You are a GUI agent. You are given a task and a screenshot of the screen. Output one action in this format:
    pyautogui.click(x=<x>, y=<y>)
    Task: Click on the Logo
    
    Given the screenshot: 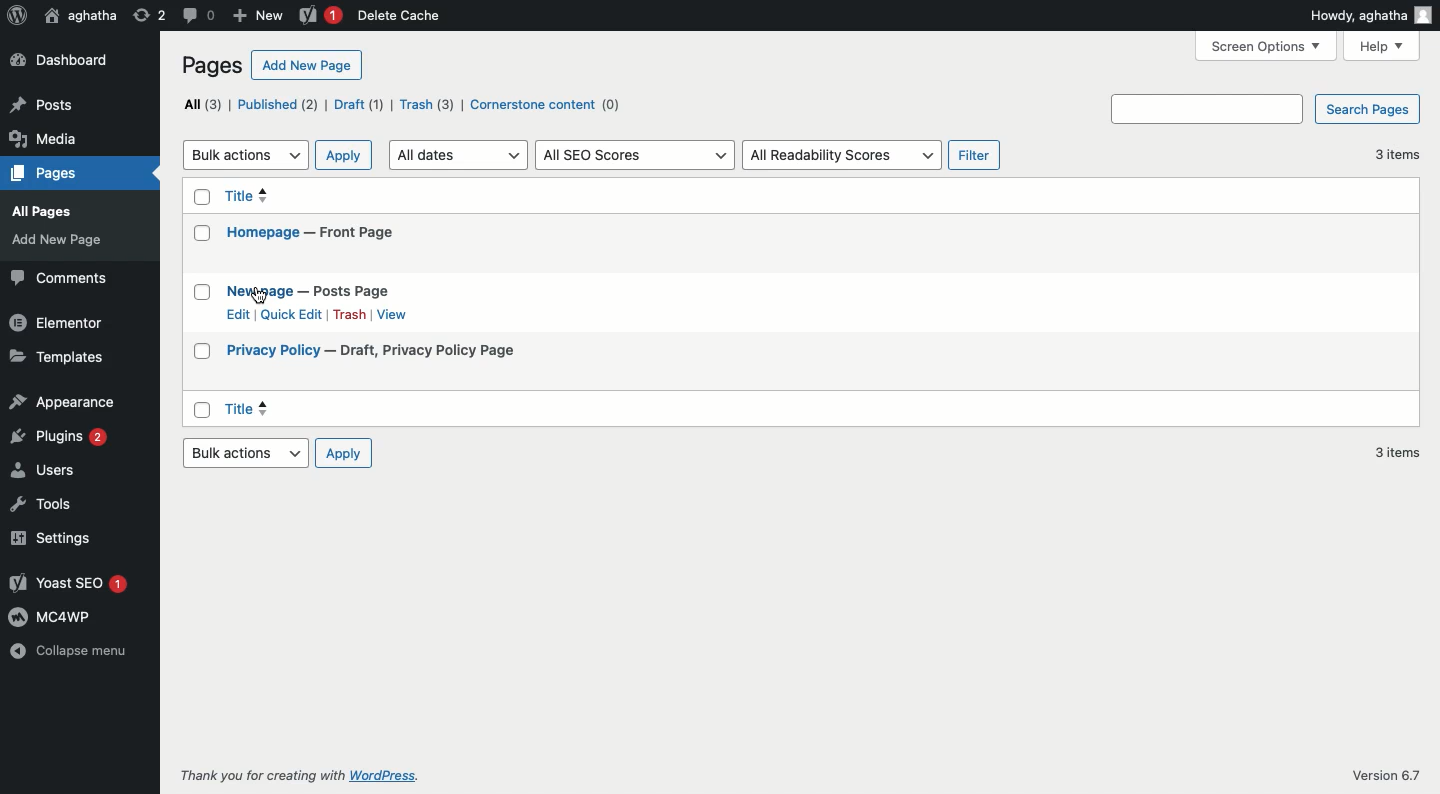 What is the action you would take?
    pyautogui.click(x=14, y=15)
    